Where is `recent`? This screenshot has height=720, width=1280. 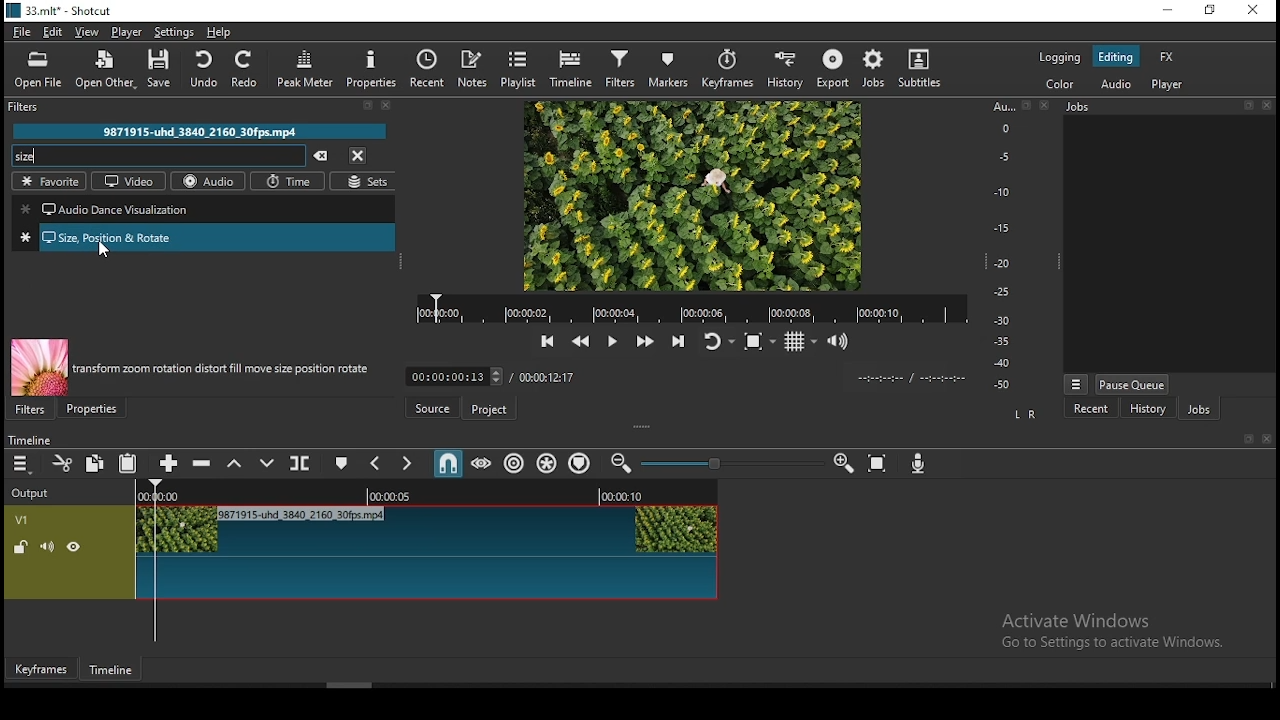 recent is located at coordinates (1092, 412).